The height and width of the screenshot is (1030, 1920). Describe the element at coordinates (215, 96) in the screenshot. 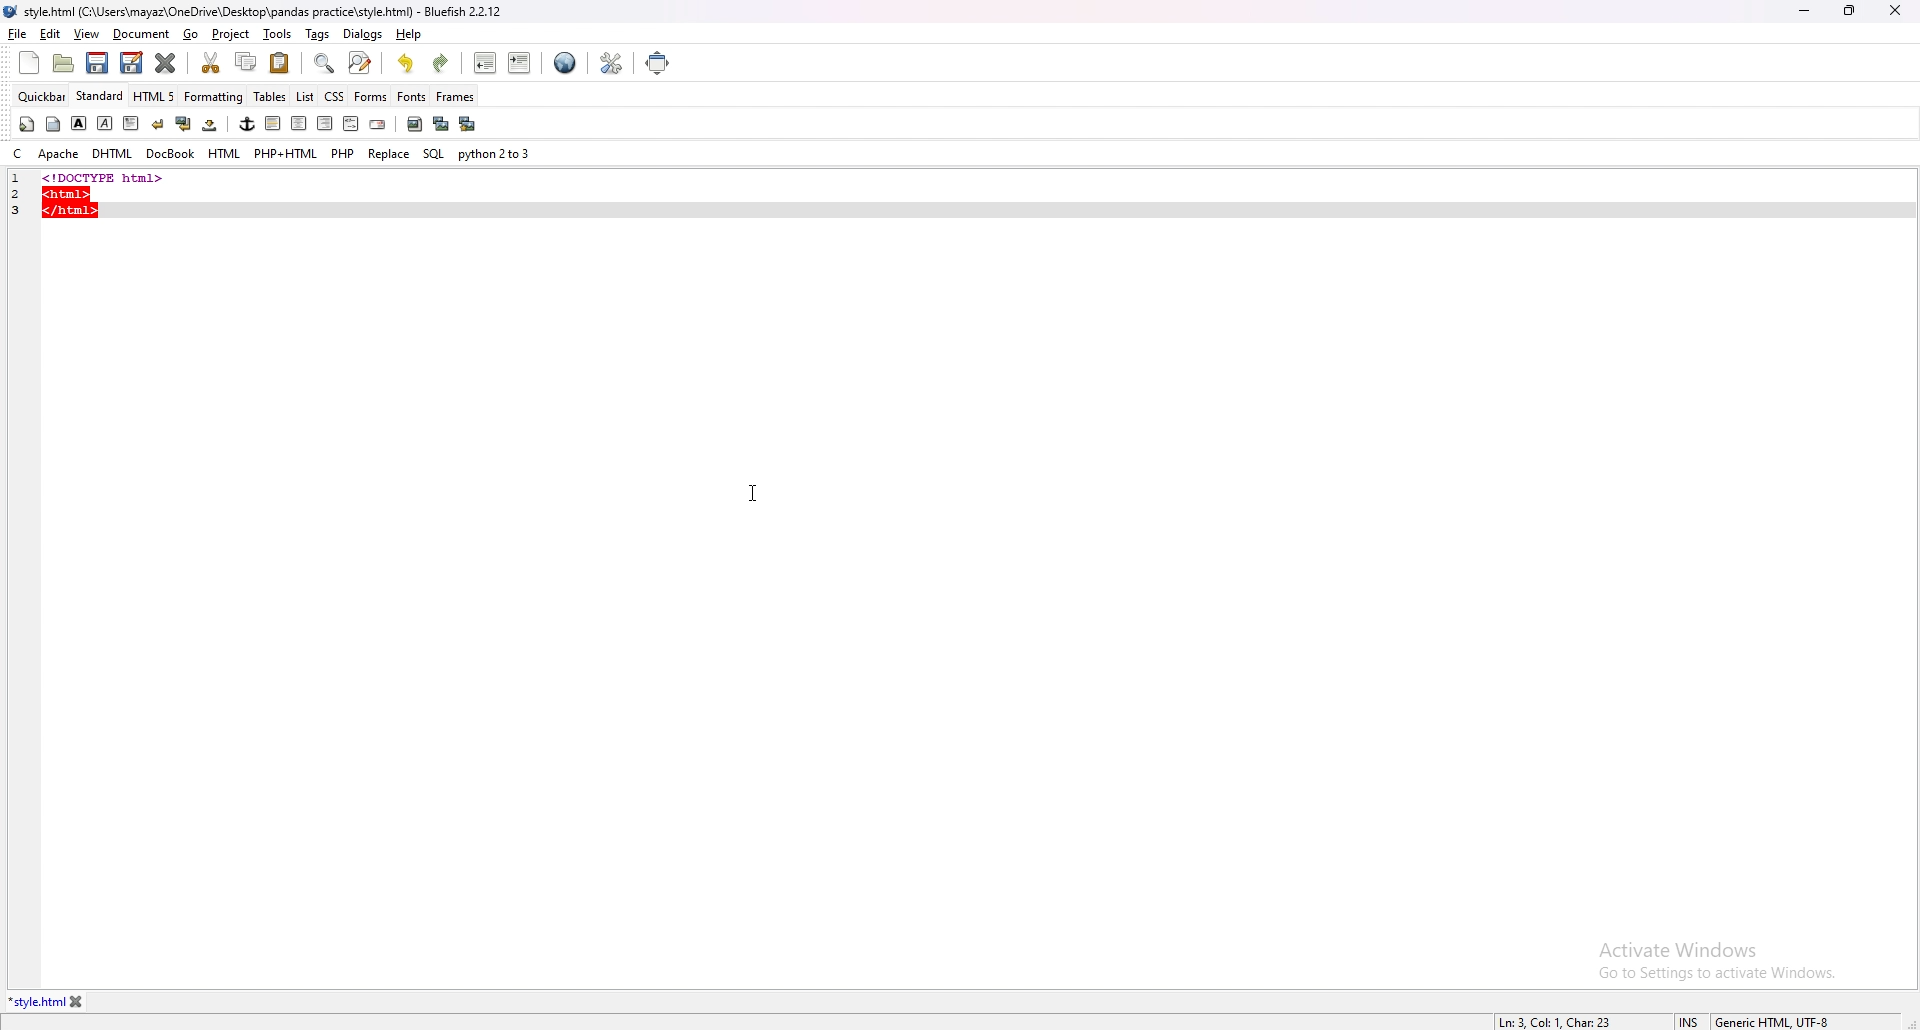

I see `formatting` at that location.